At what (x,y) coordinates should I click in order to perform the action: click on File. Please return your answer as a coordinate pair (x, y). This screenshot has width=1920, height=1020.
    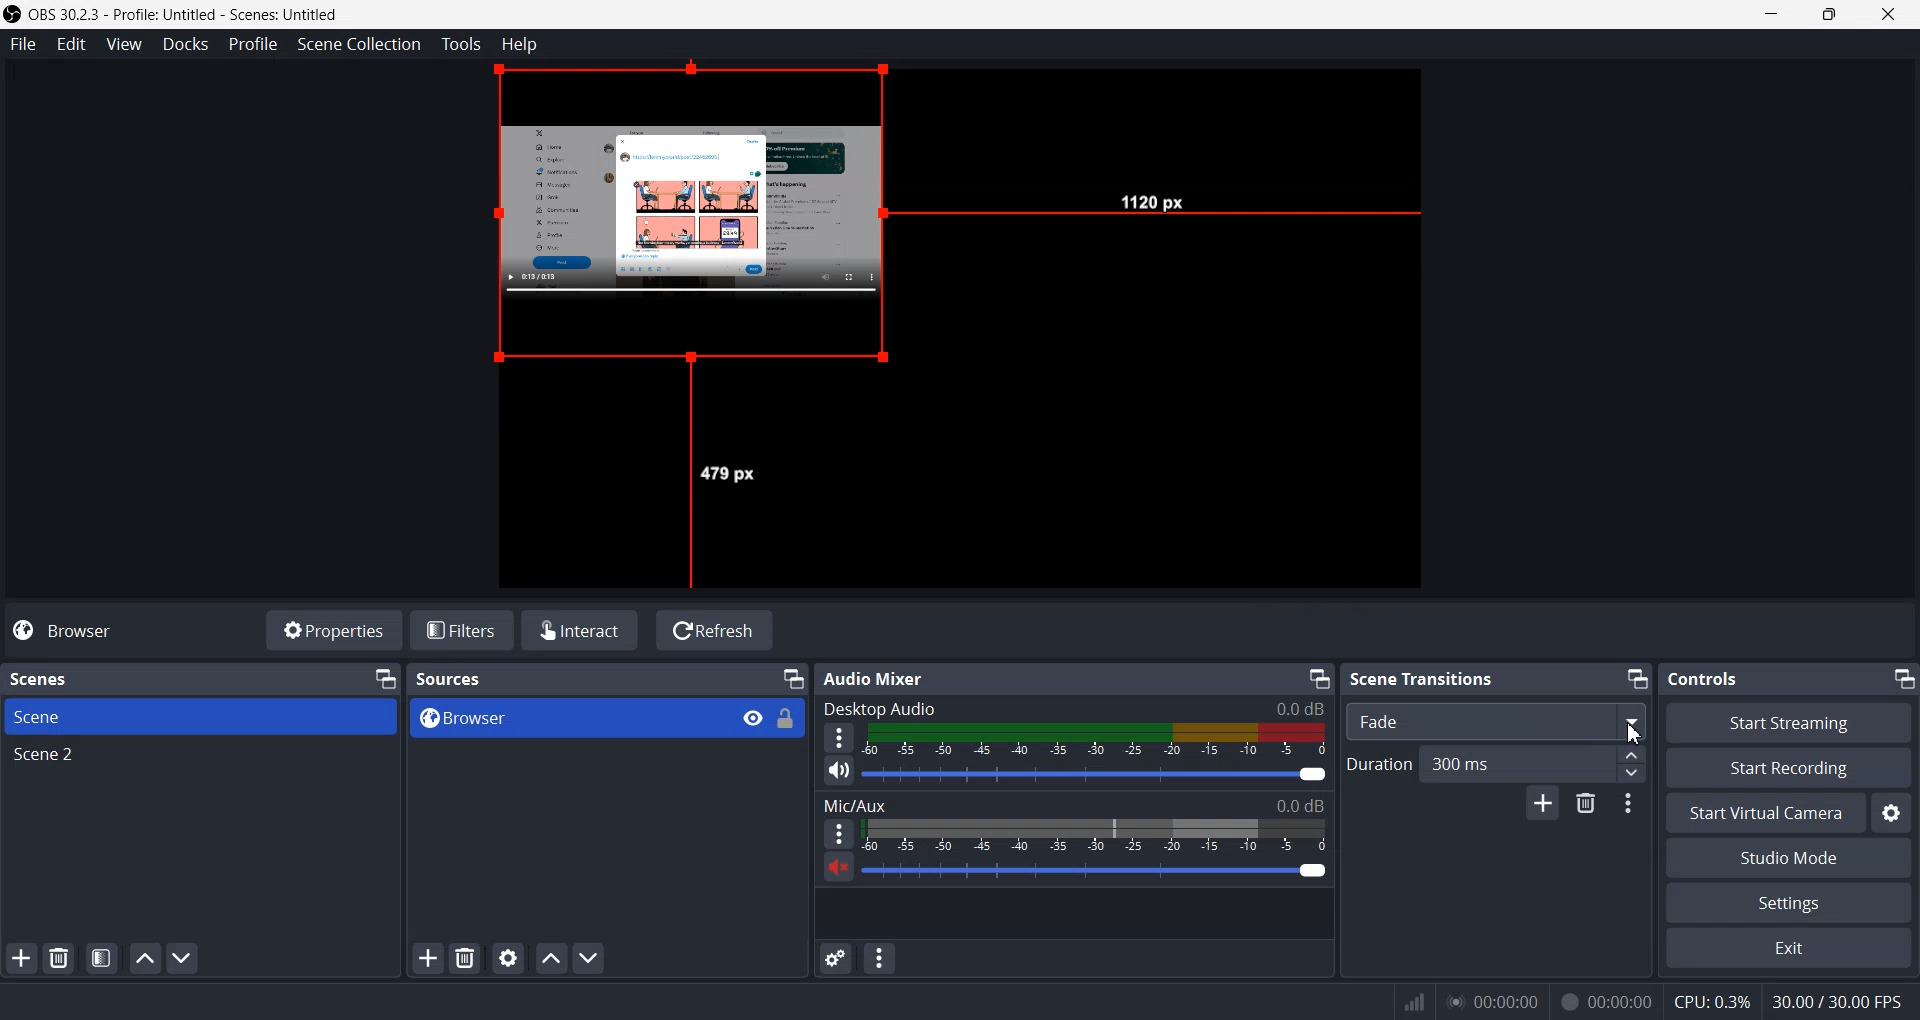
    Looking at the image, I should click on (20, 43).